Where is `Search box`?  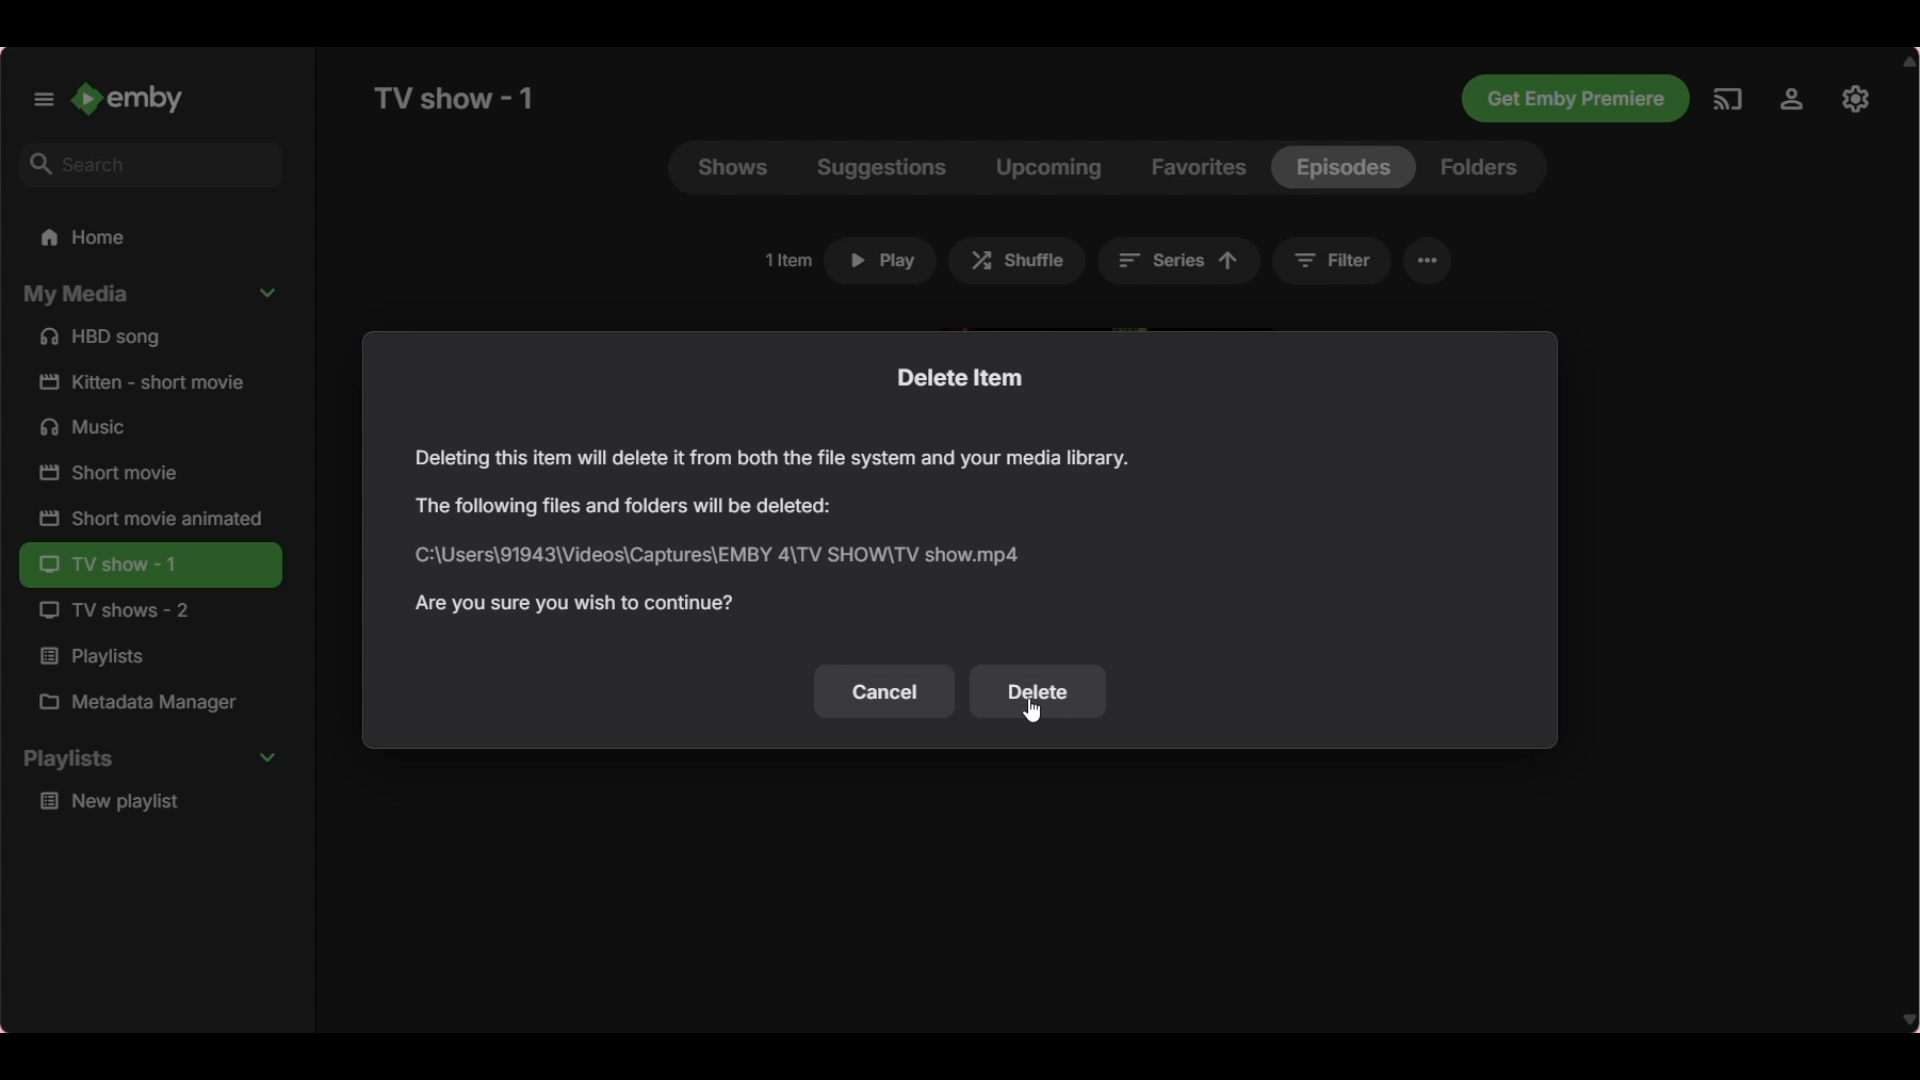
Search box is located at coordinates (152, 164).